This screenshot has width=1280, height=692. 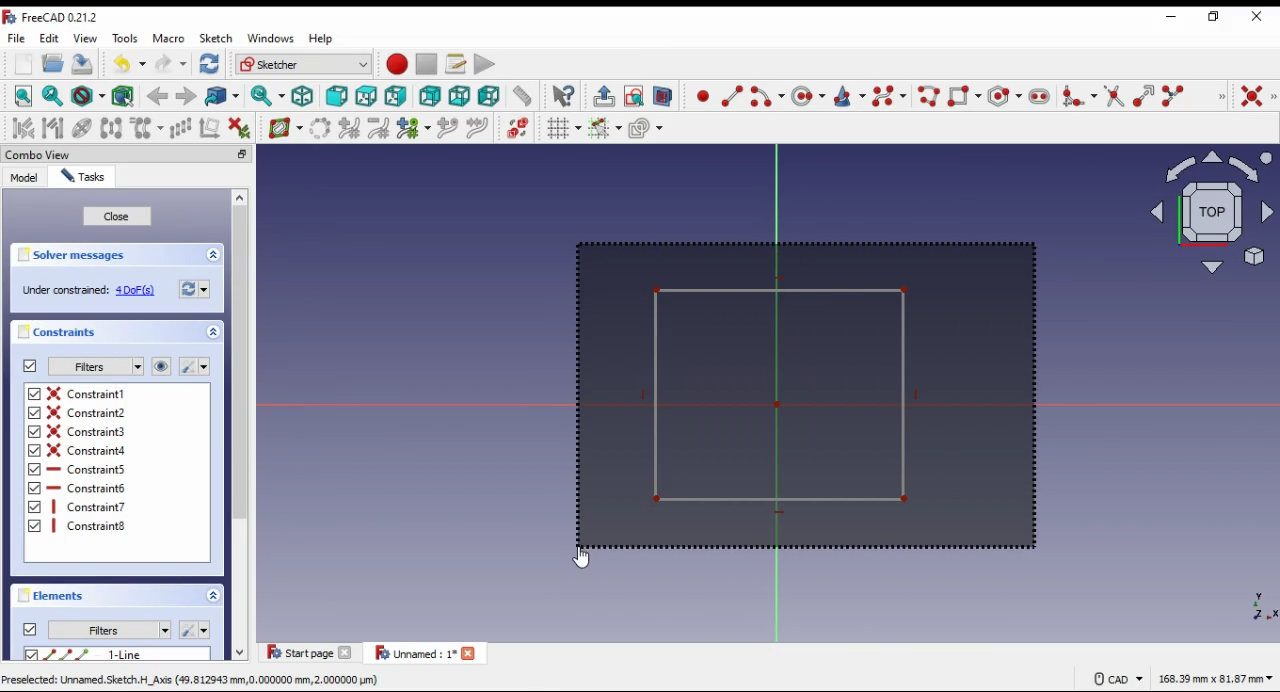 What do you see at coordinates (80, 128) in the screenshot?
I see `show hide internal geometry` at bounding box center [80, 128].